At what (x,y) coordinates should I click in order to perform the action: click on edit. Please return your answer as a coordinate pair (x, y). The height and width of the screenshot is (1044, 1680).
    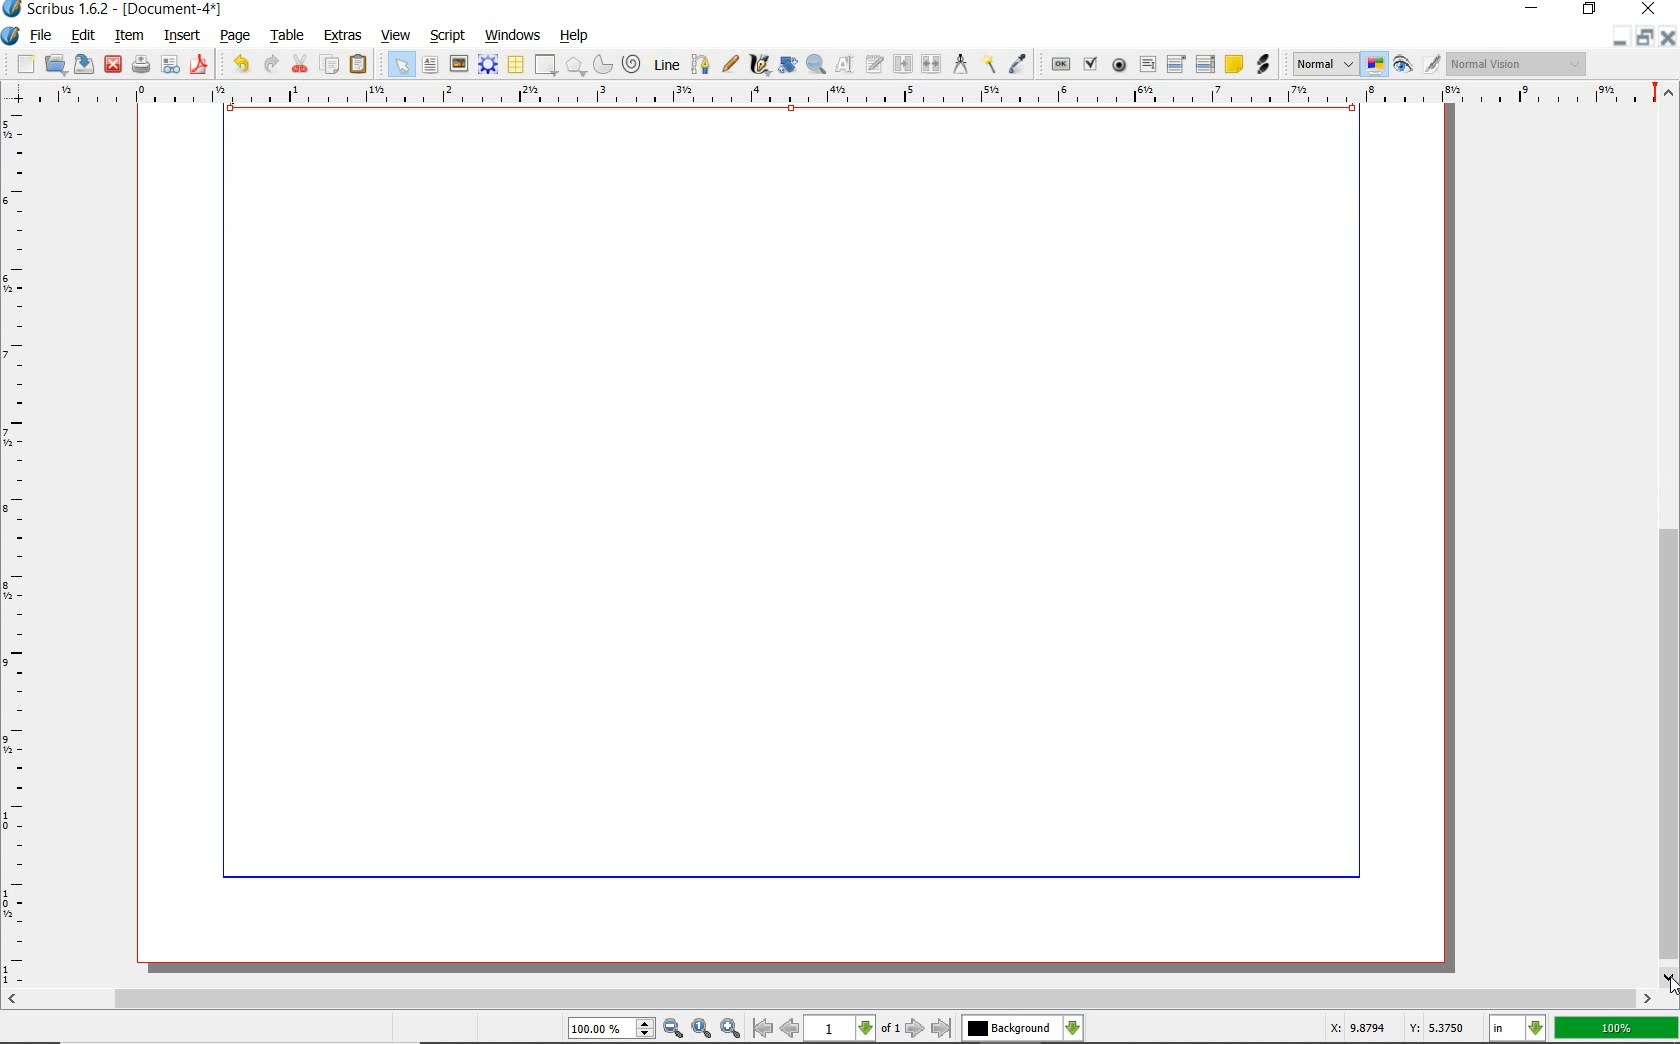
    Looking at the image, I should click on (84, 35).